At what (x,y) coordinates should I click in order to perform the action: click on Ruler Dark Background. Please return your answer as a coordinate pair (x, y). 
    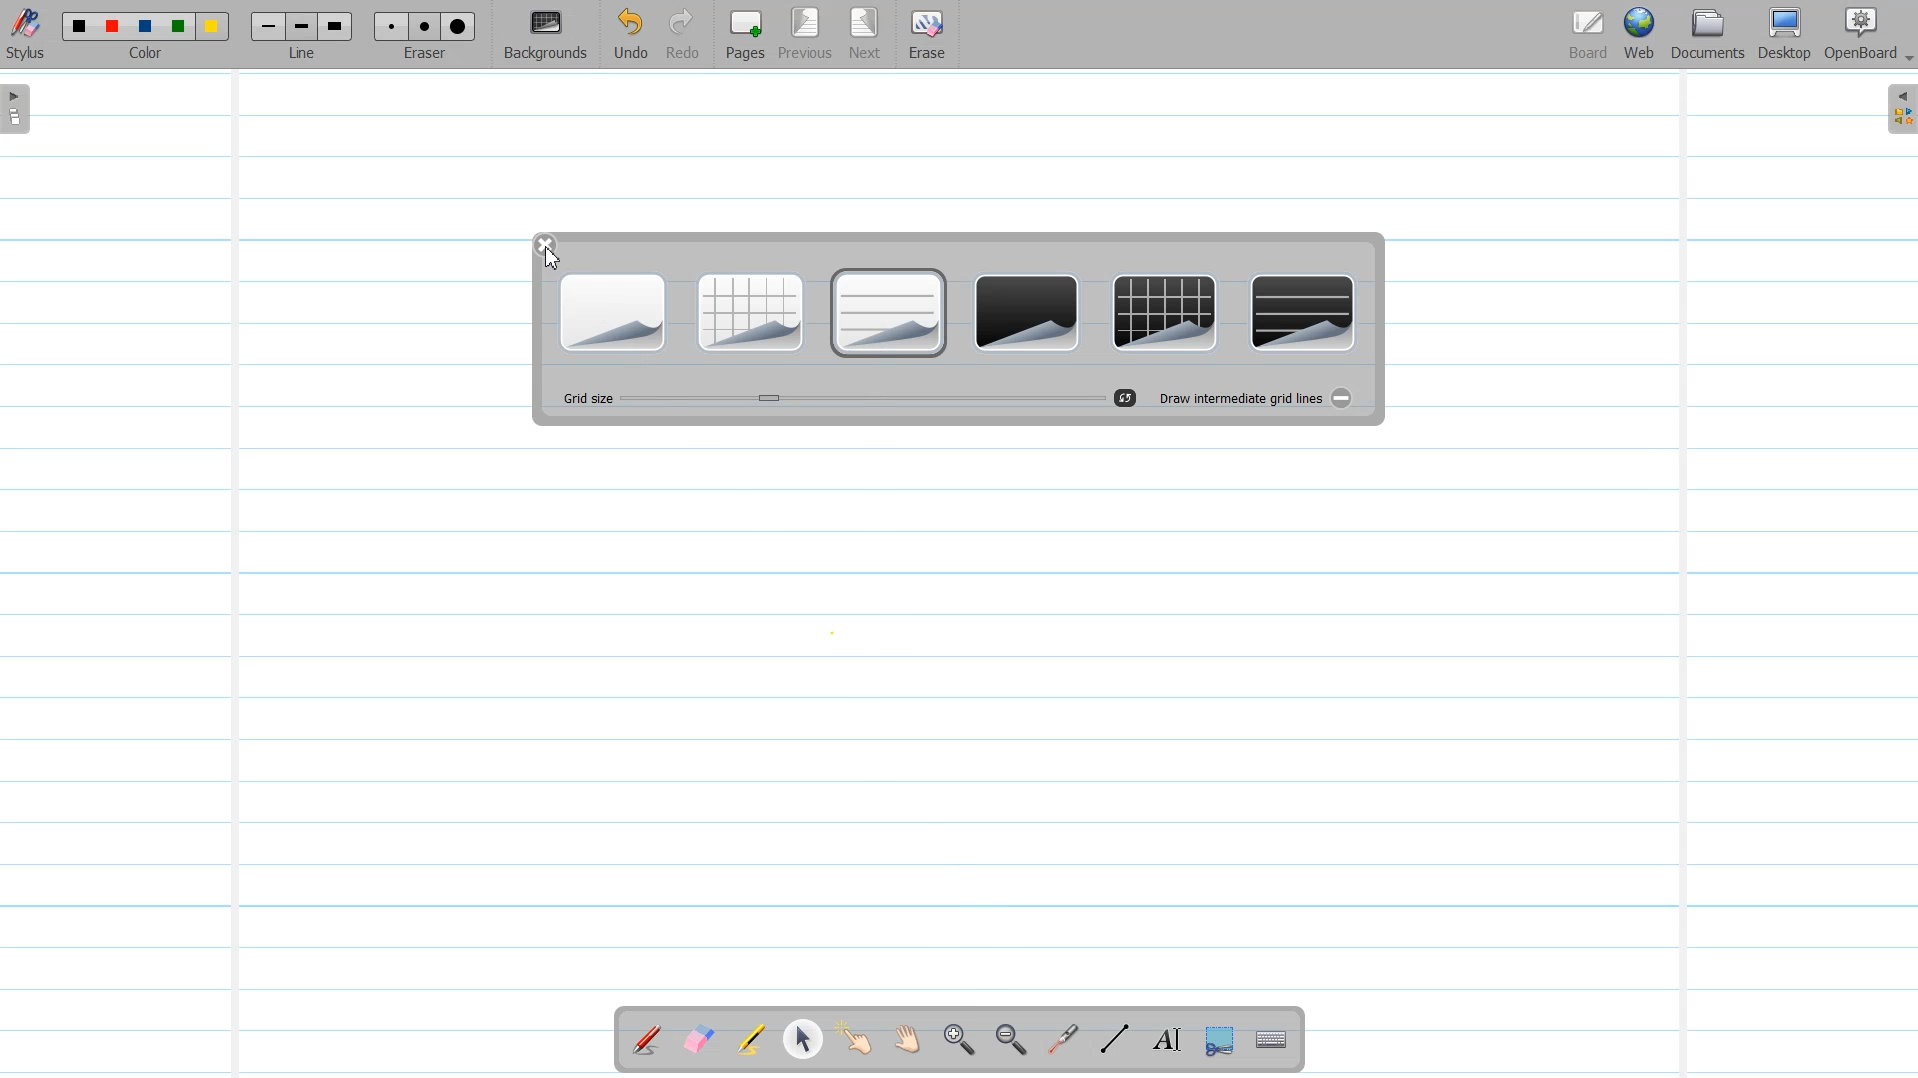
    Looking at the image, I should click on (1302, 315).